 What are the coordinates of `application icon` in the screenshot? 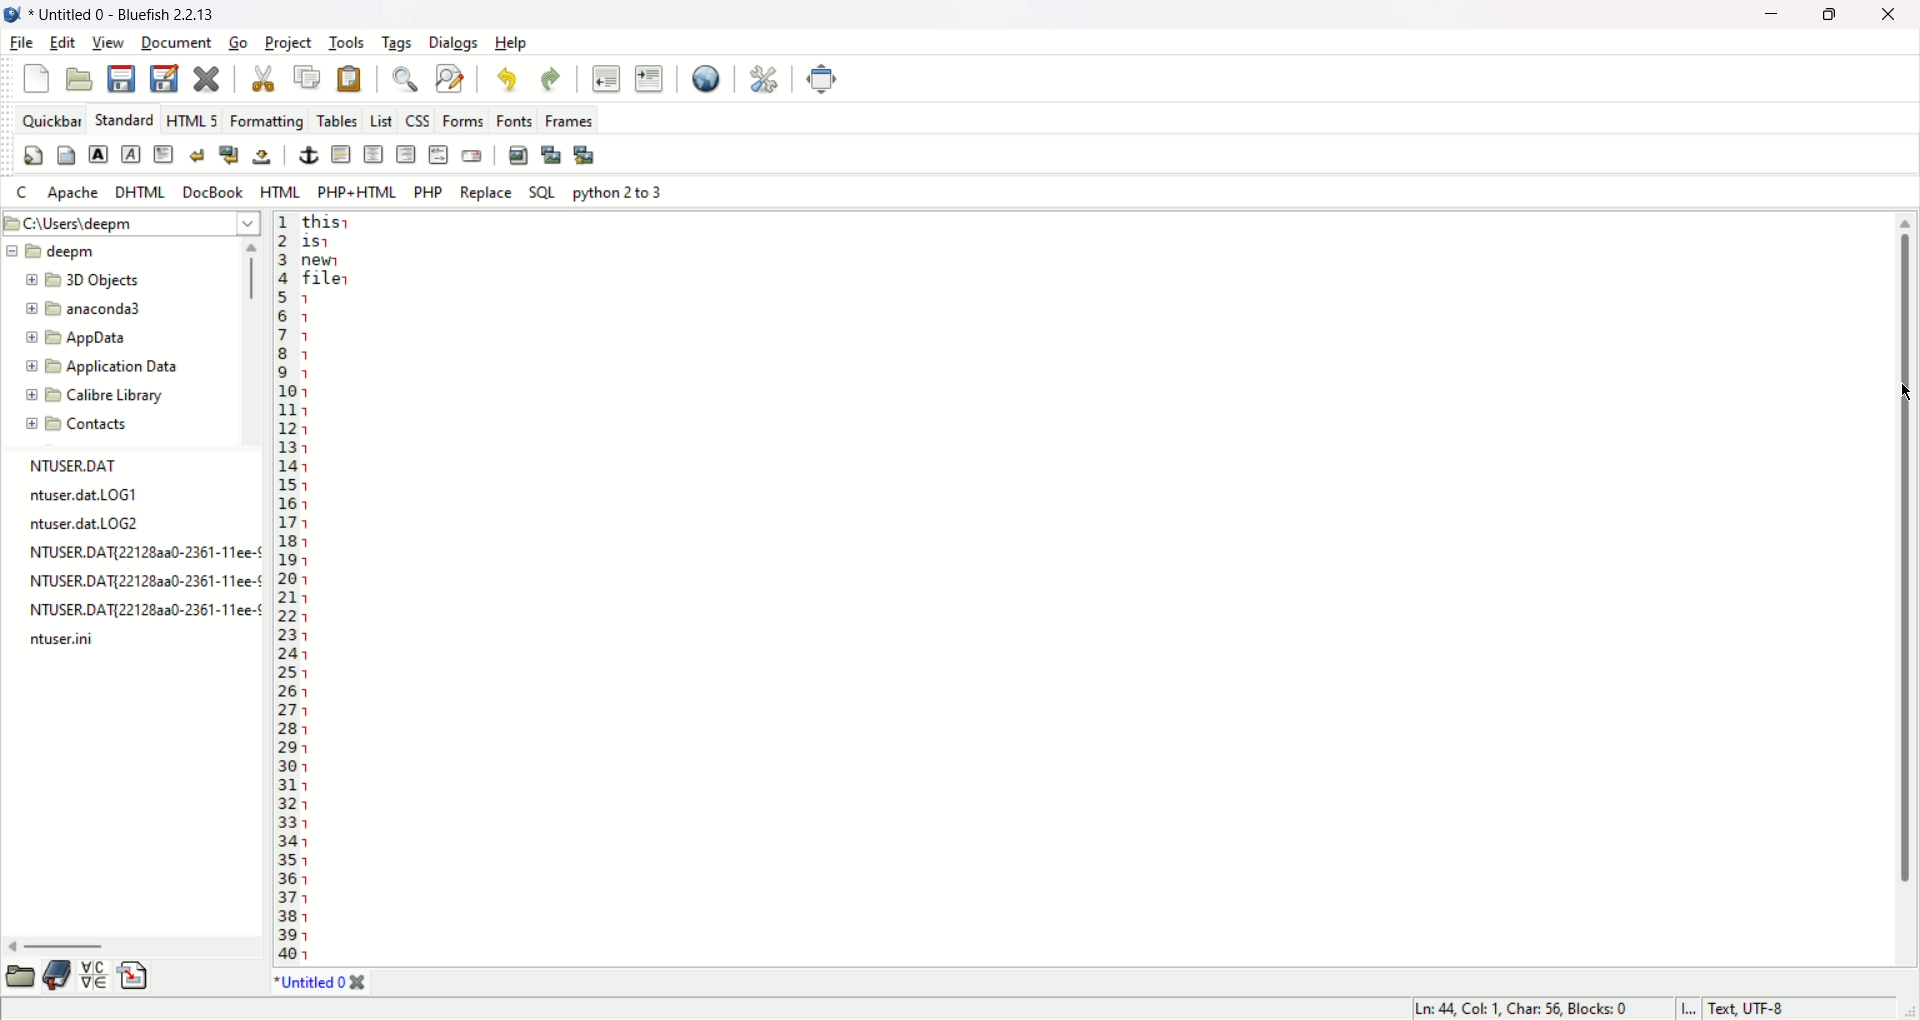 It's located at (13, 15).